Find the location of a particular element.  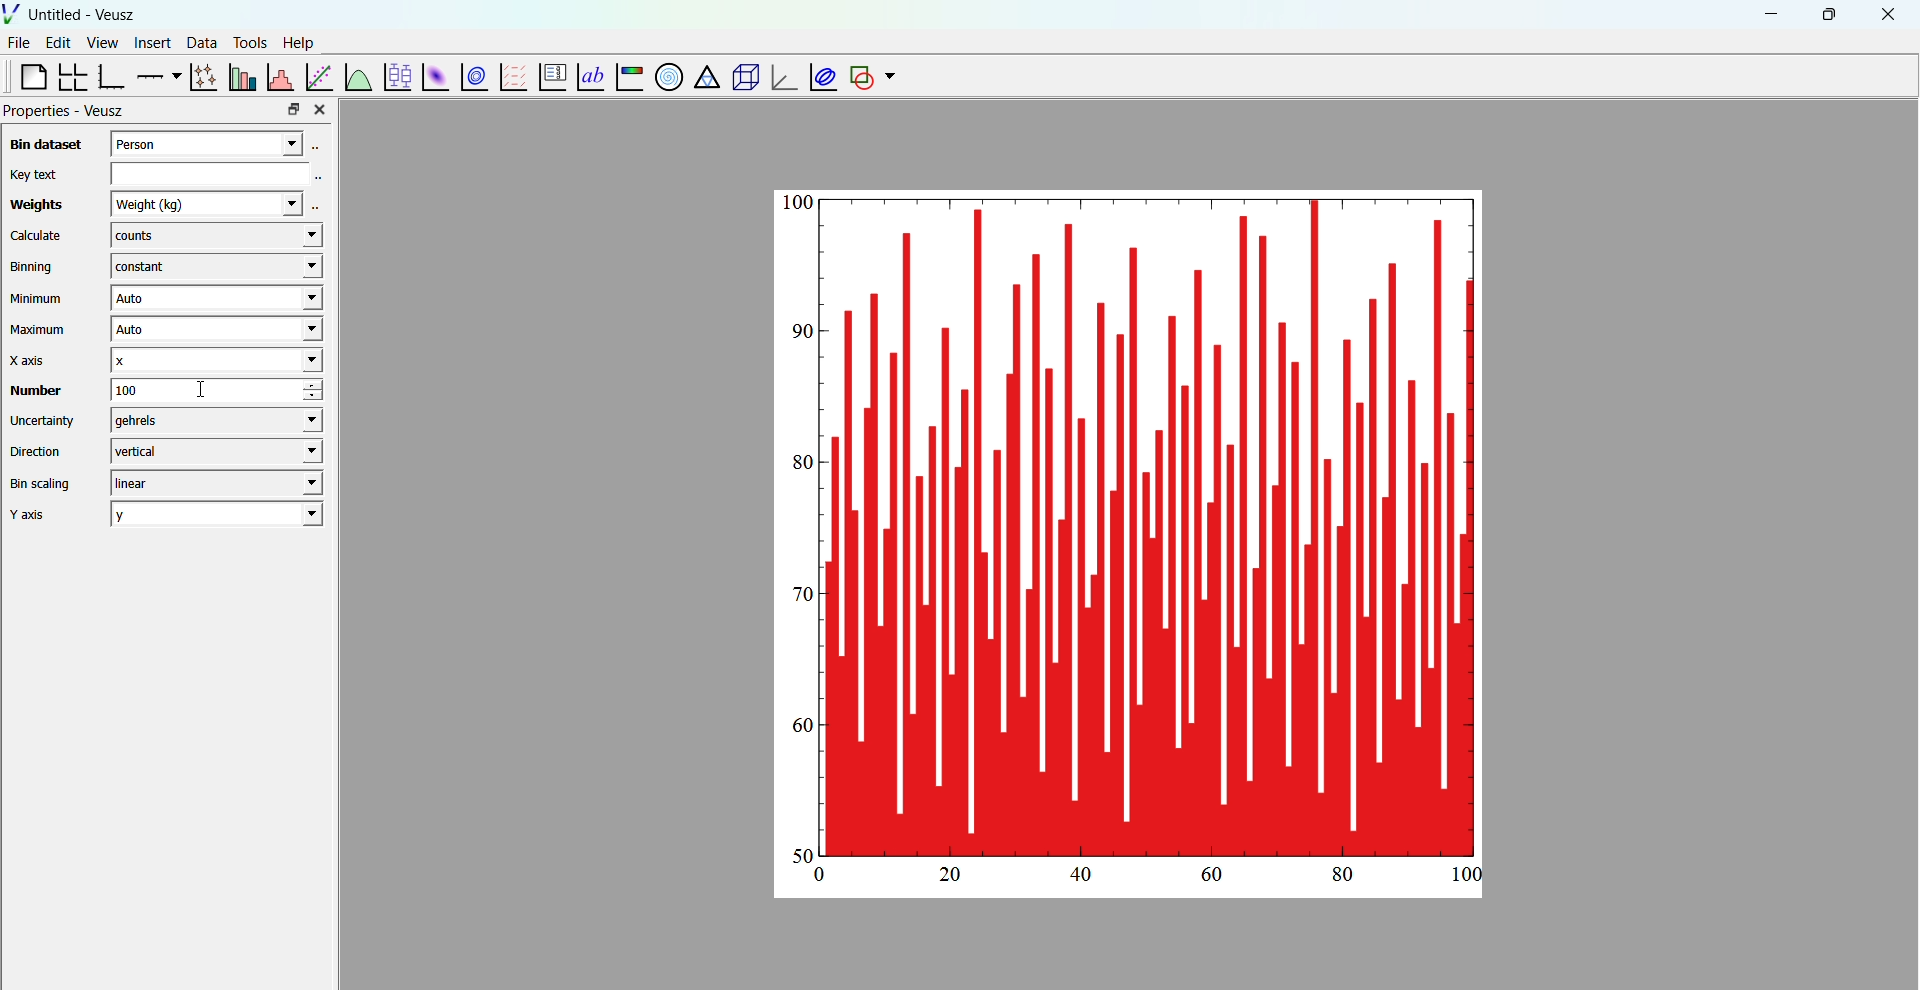

Histogram of a dataset is located at coordinates (279, 75).